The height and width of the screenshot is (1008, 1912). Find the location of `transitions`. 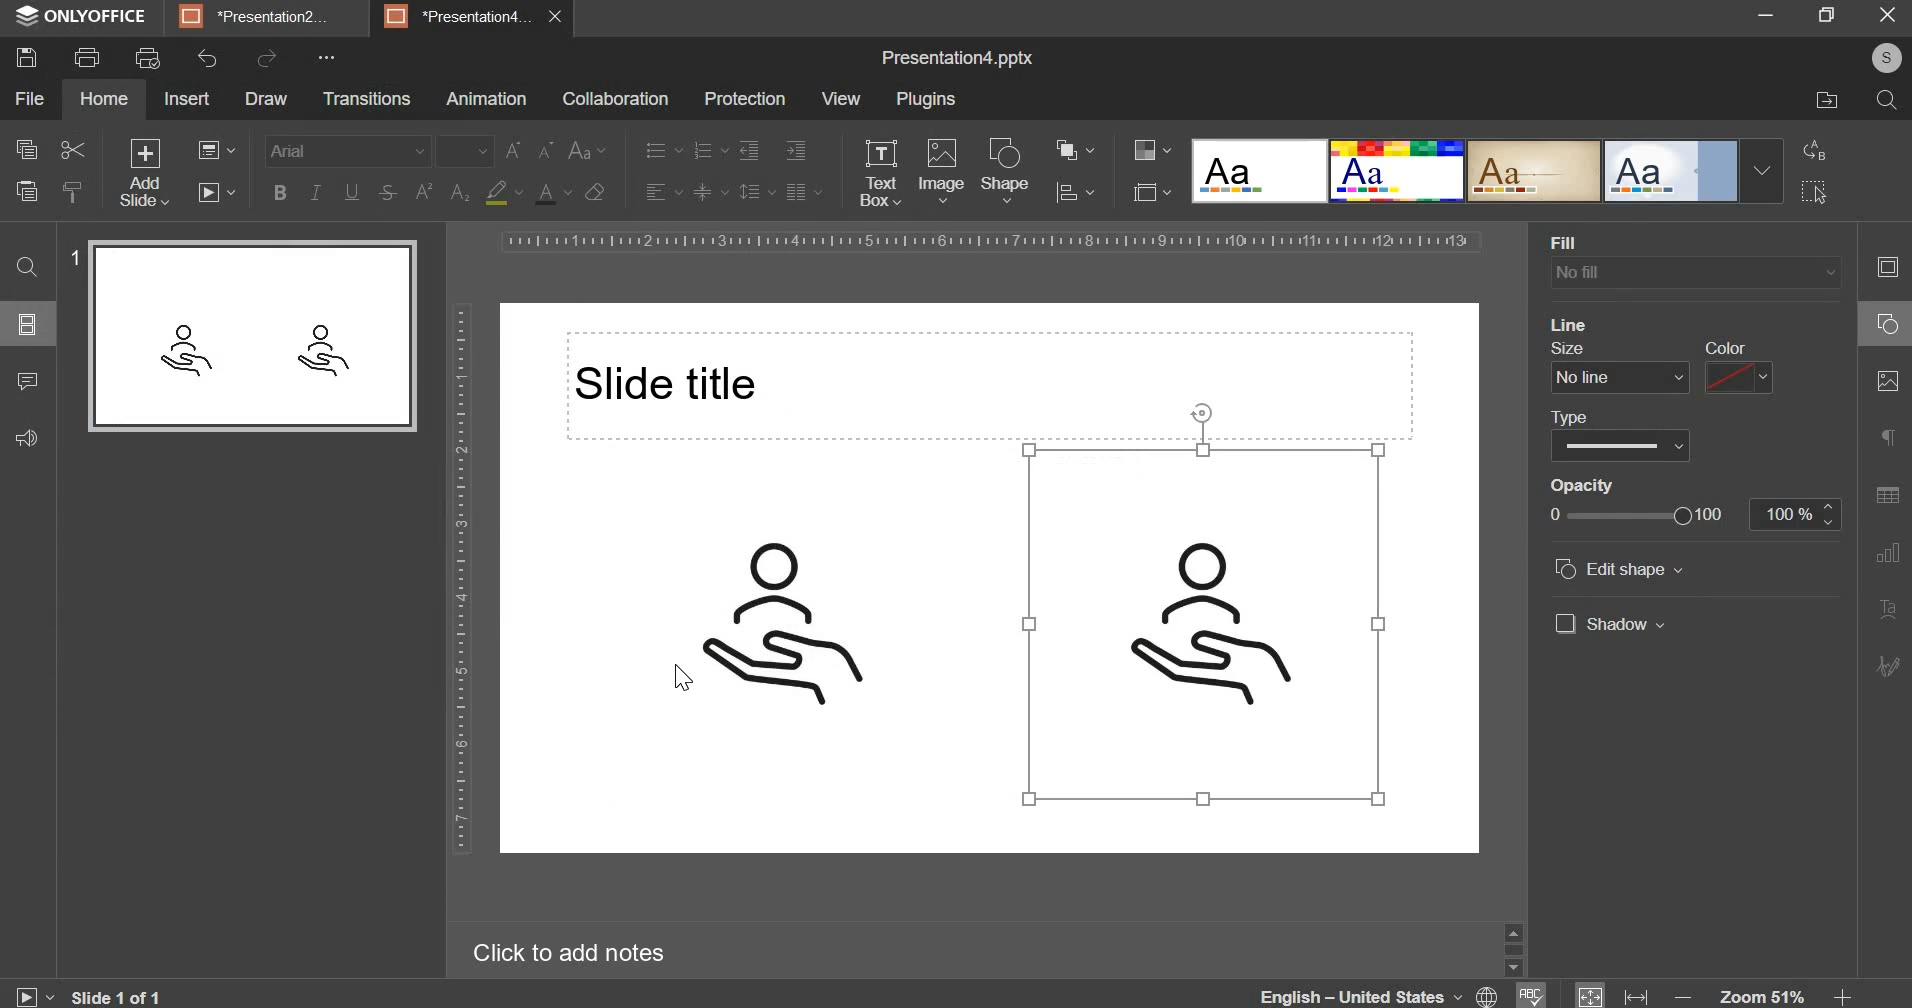

transitions is located at coordinates (368, 99).